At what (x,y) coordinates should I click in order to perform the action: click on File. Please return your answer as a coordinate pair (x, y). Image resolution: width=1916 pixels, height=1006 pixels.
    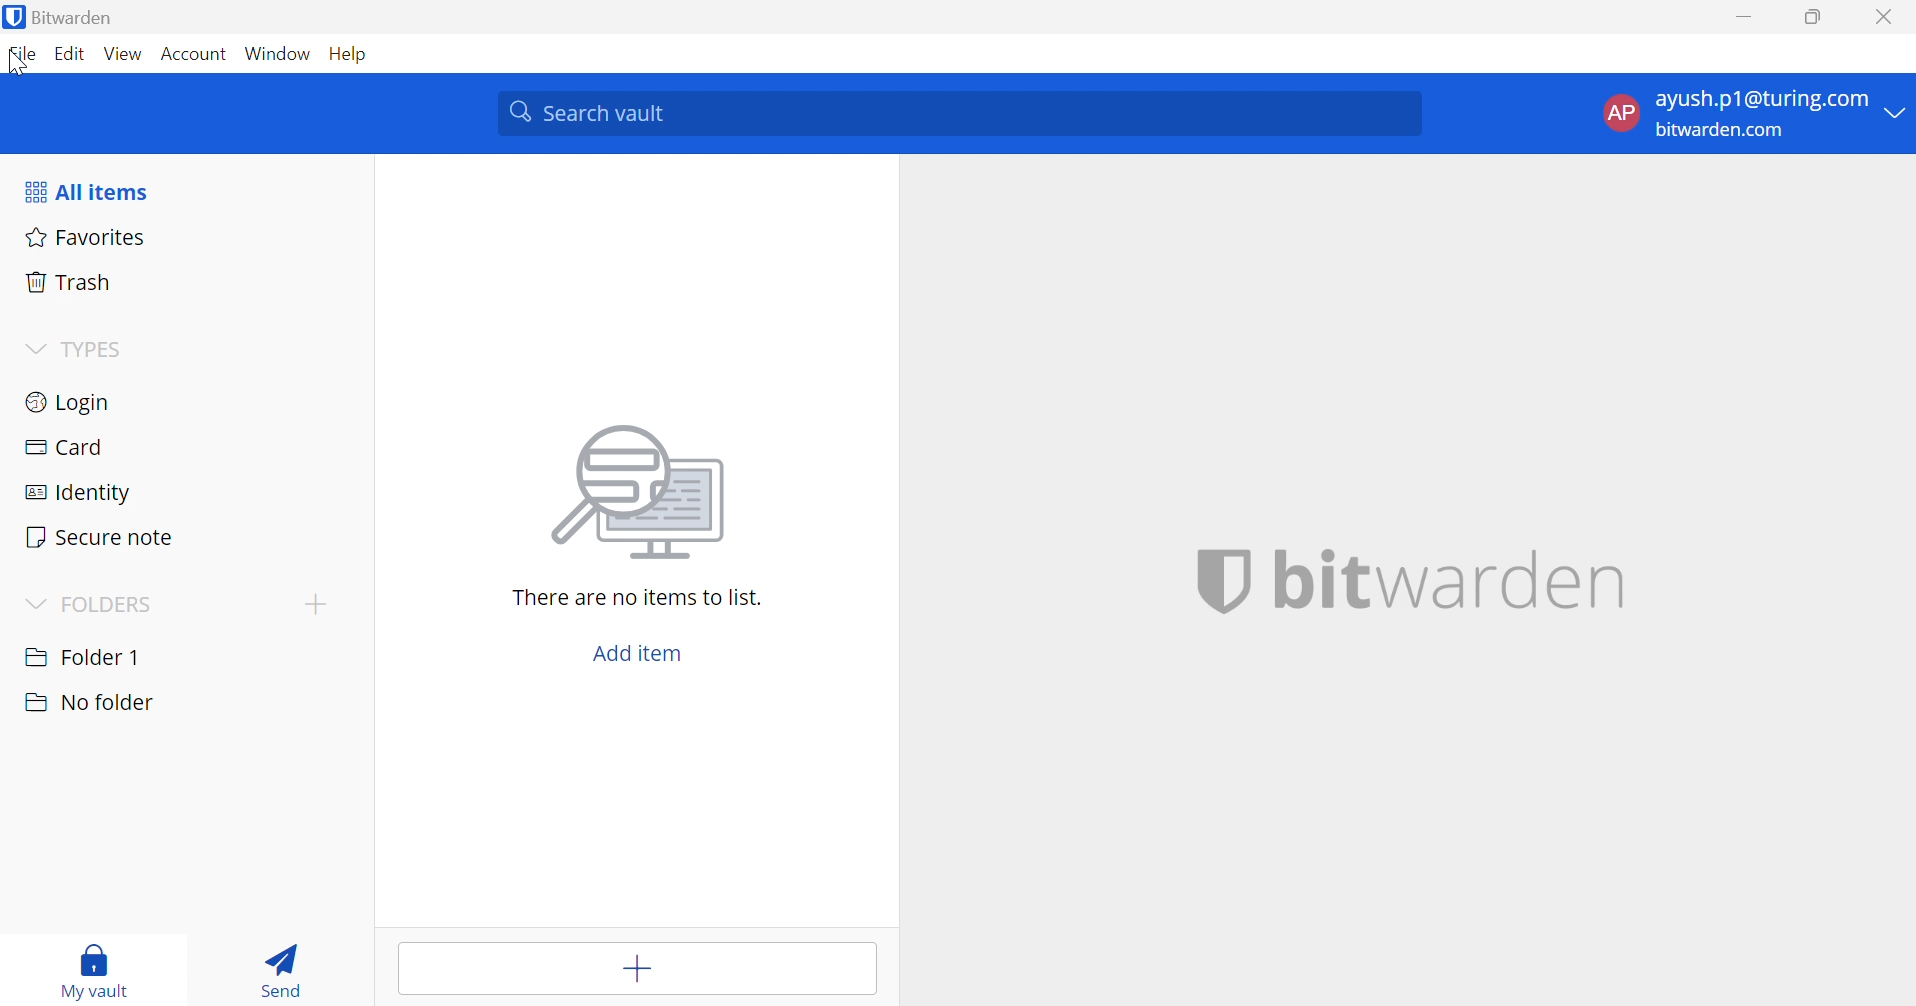
    Looking at the image, I should click on (26, 55).